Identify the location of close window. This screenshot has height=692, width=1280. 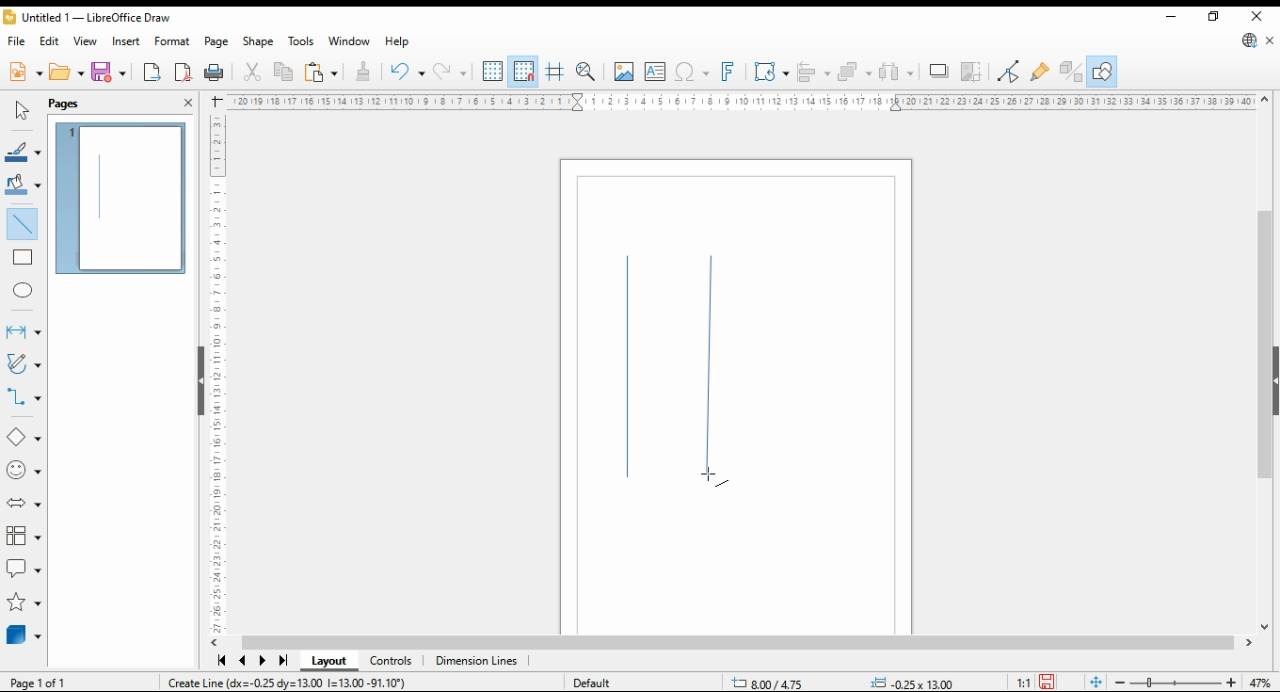
(1254, 17).